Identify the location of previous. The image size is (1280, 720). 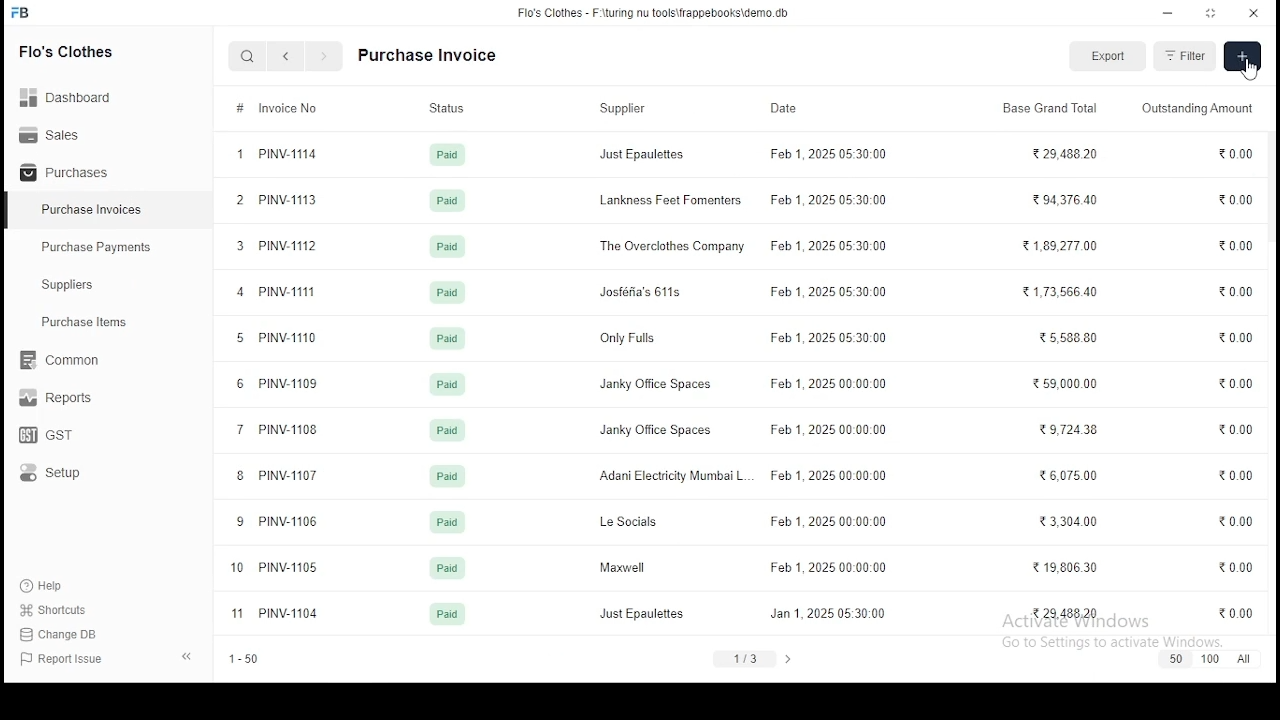
(287, 57).